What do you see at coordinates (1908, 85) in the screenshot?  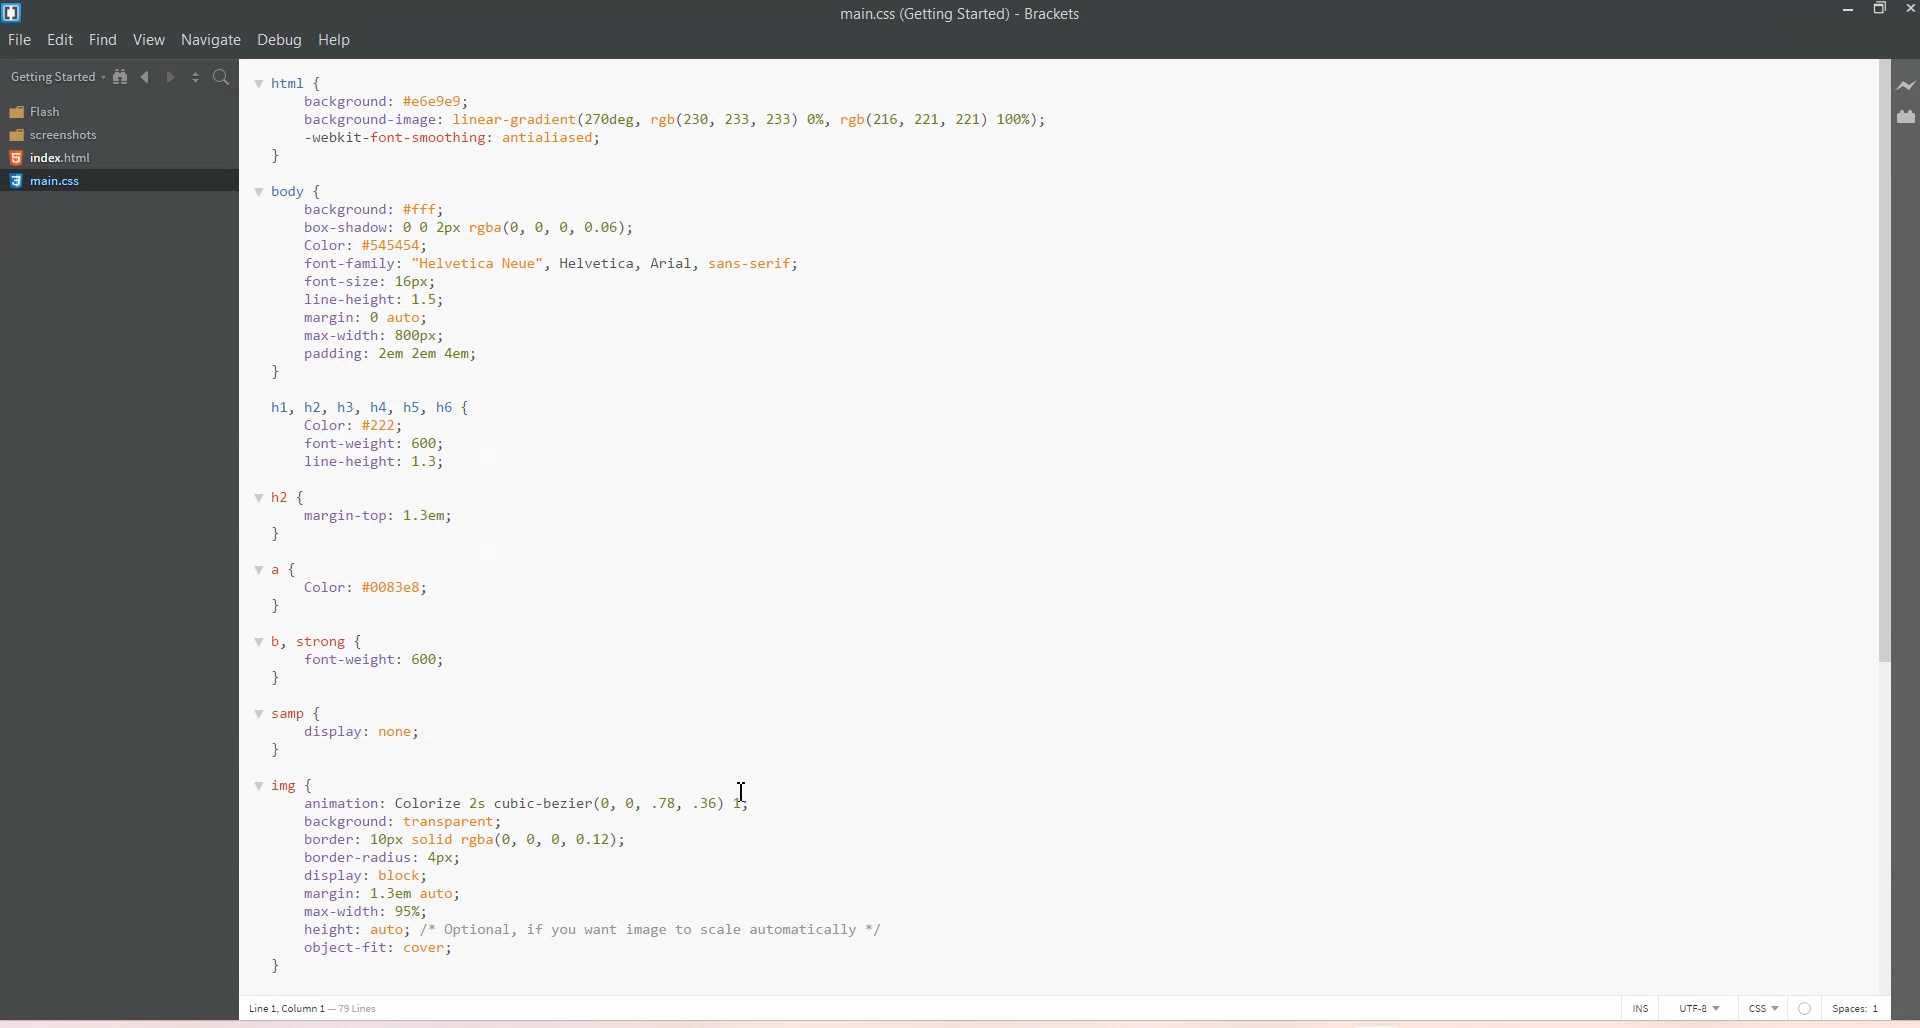 I see `Live Preview` at bounding box center [1908, 85].